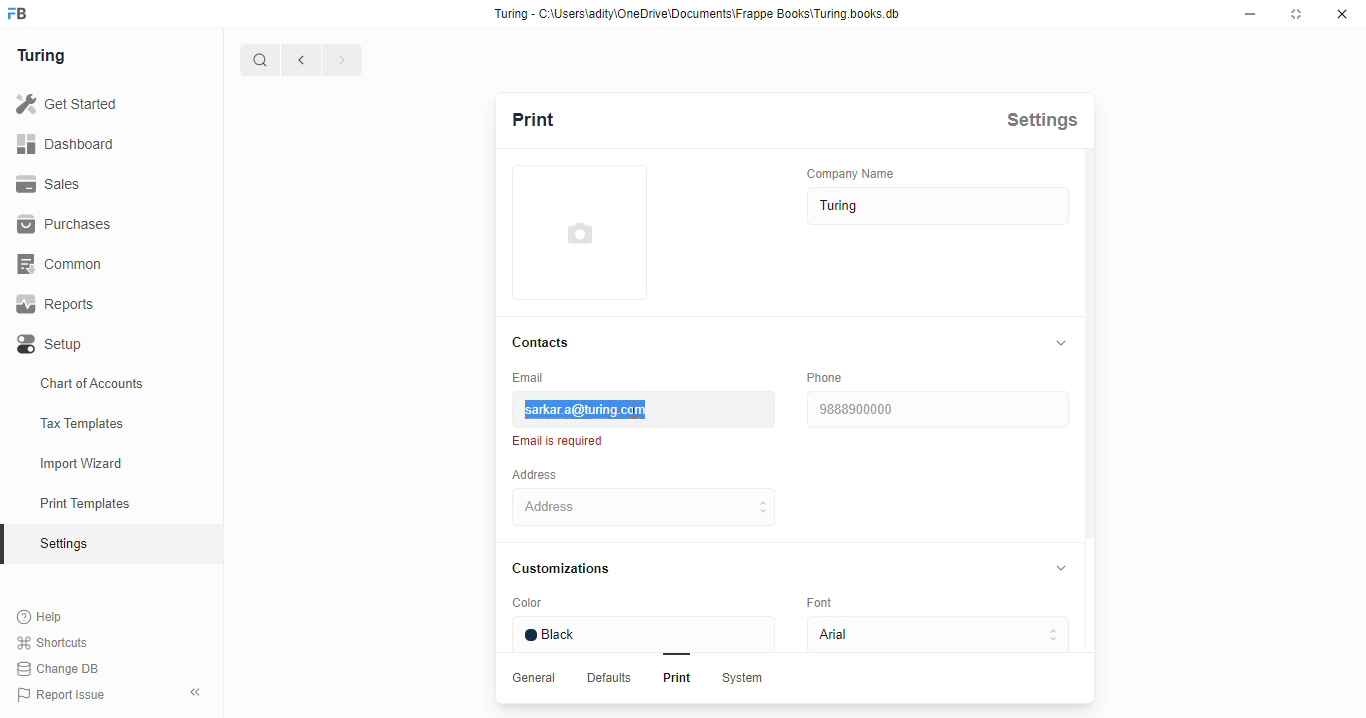 Image resolution: width=1366 pixels, height=718 pixels. I want to click on maximise, so click(1299, 15).